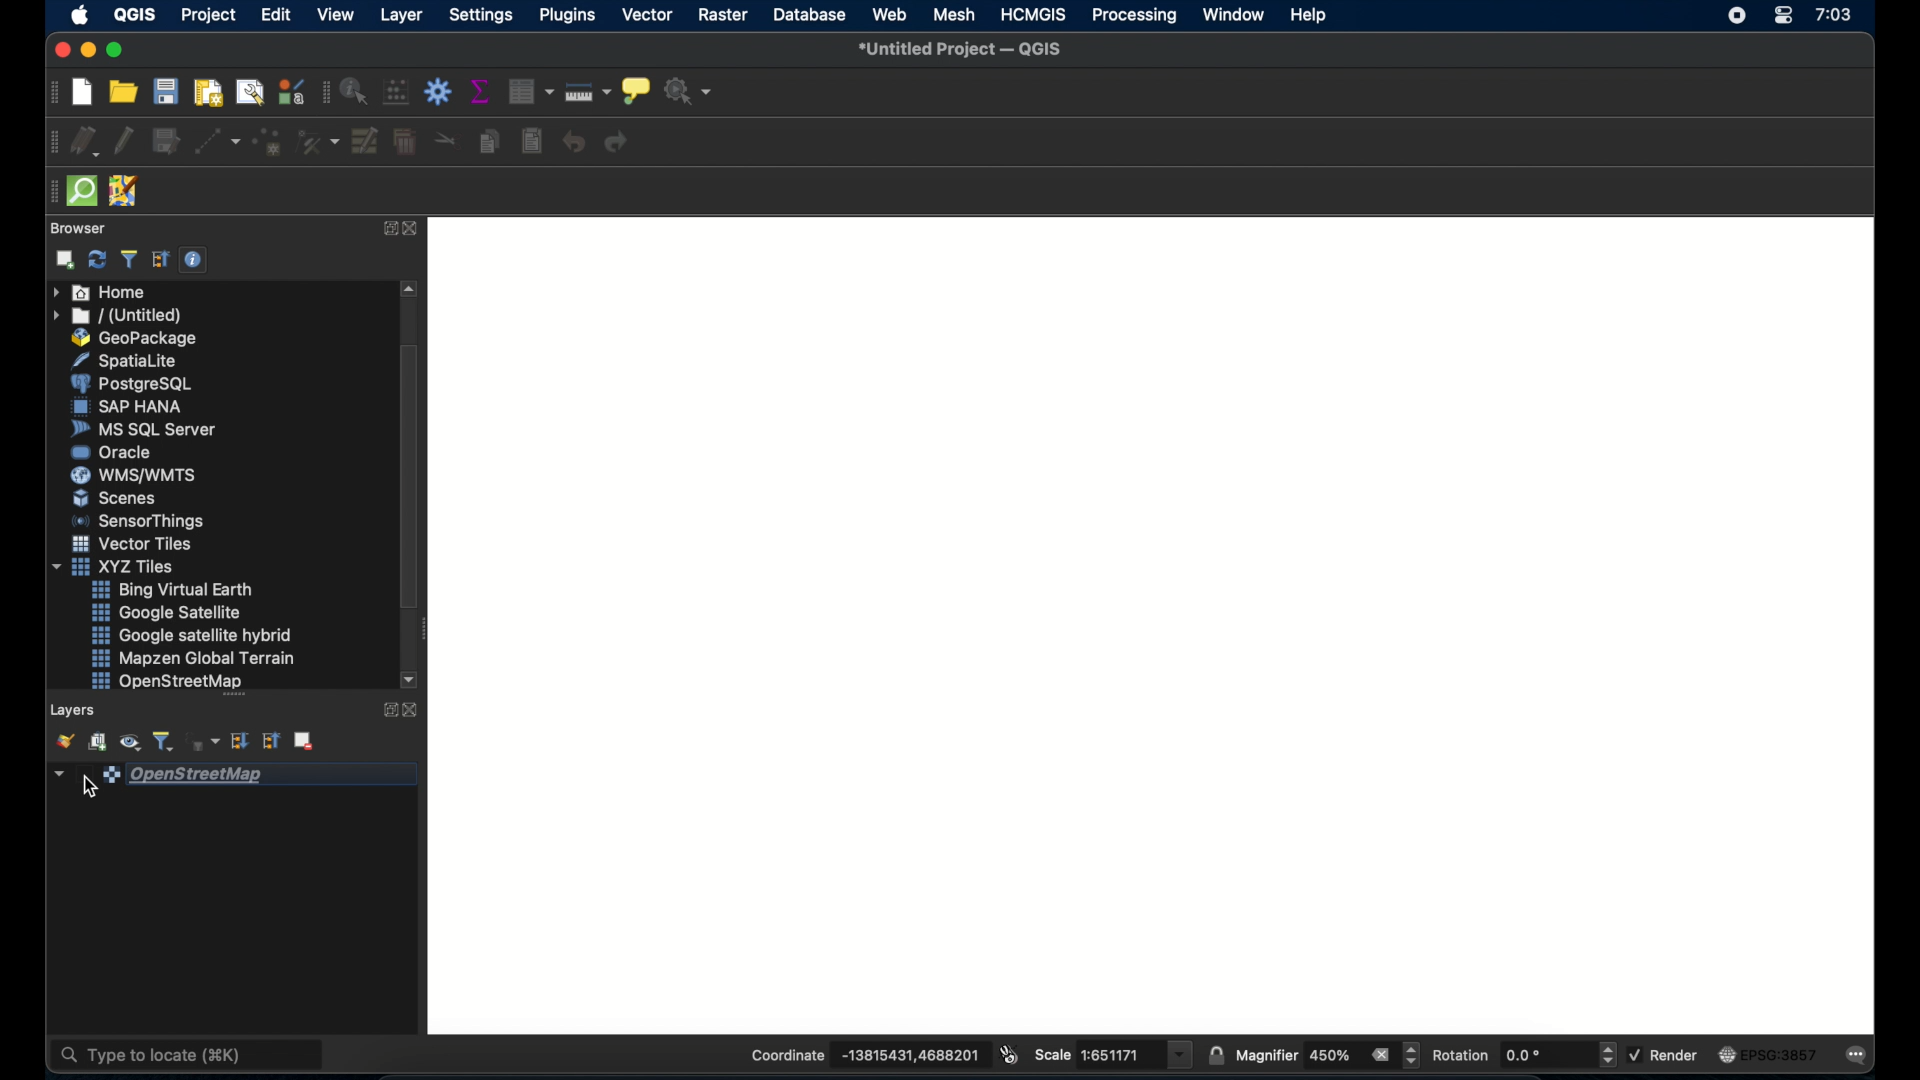 The width and height of the screenshot is (1920, 1080). I want to click on project, so click(210, 16).